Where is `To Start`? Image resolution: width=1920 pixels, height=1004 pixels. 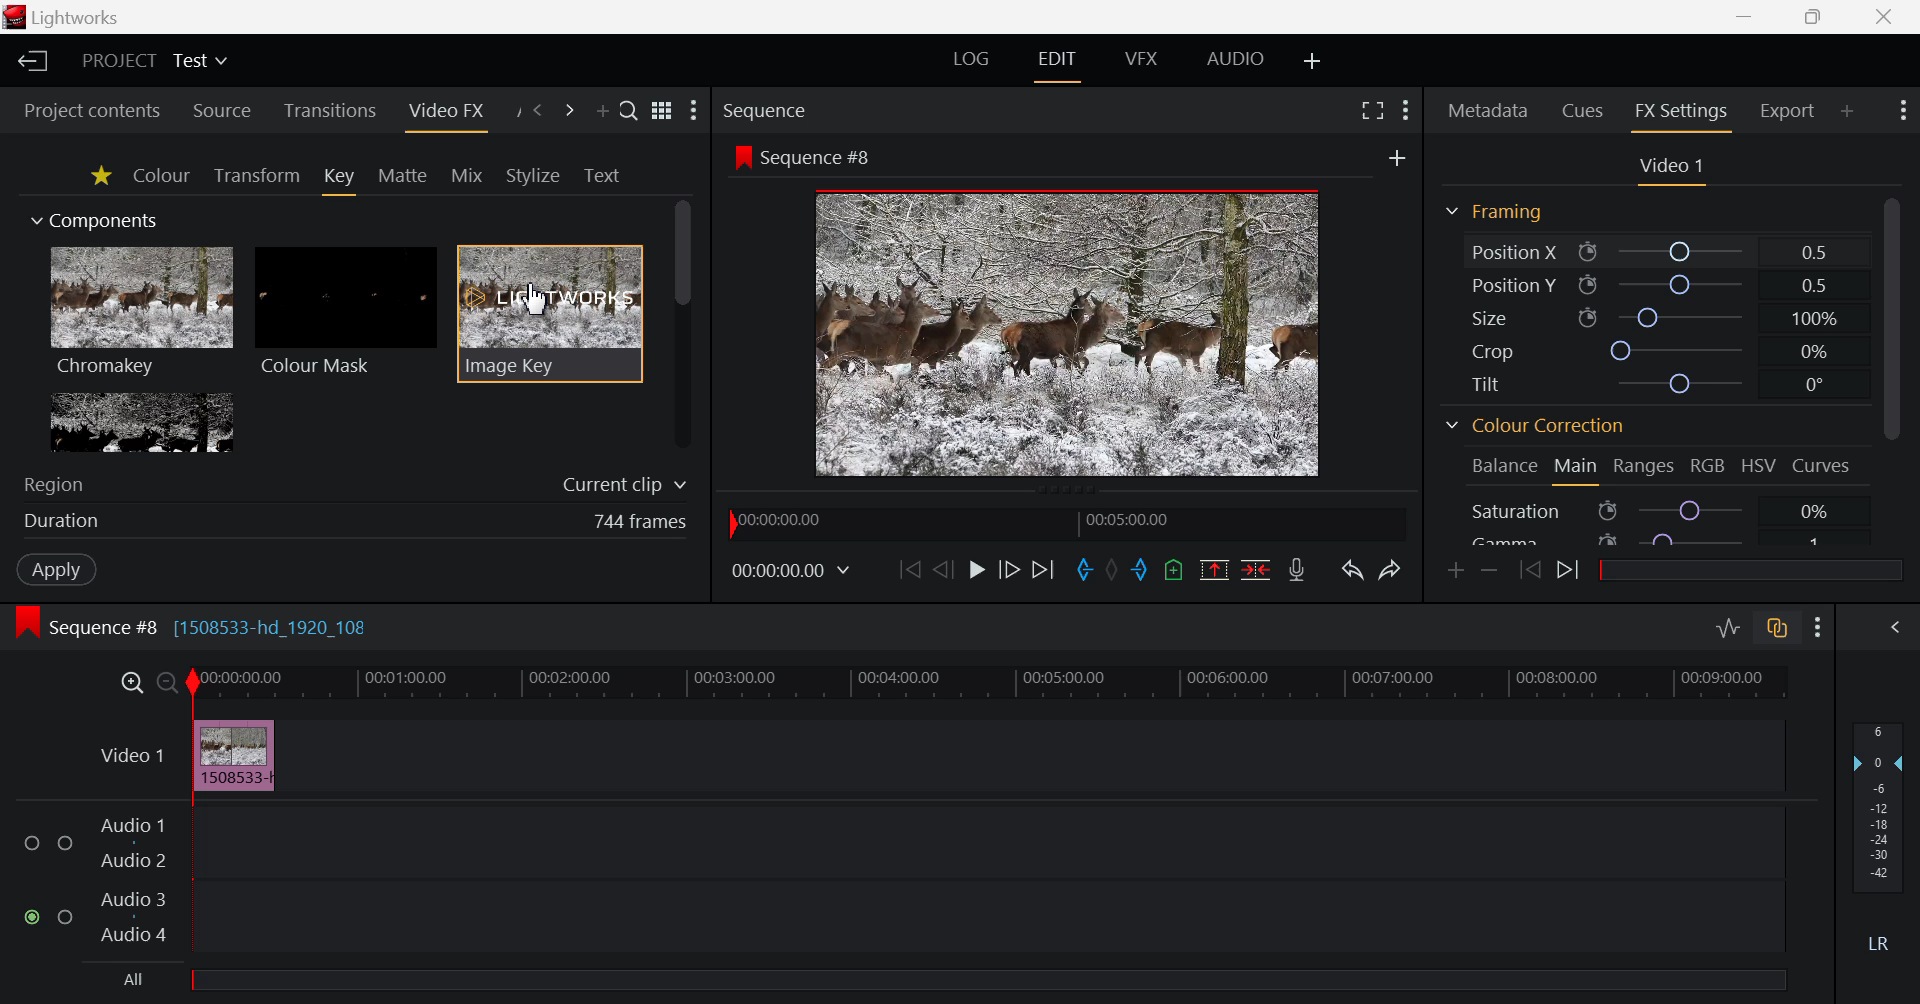
To Start is located at coordinates (907, 565).